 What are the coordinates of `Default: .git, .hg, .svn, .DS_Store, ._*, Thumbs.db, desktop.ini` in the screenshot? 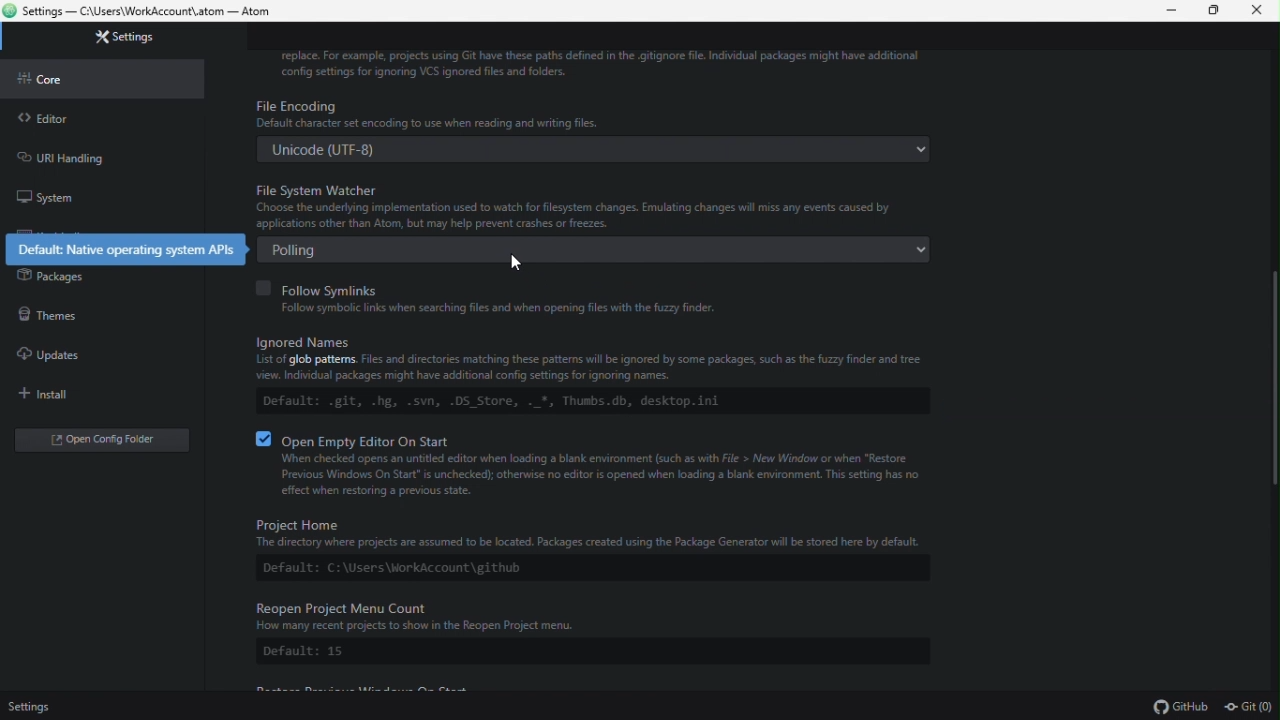 It's located at (494, 403).